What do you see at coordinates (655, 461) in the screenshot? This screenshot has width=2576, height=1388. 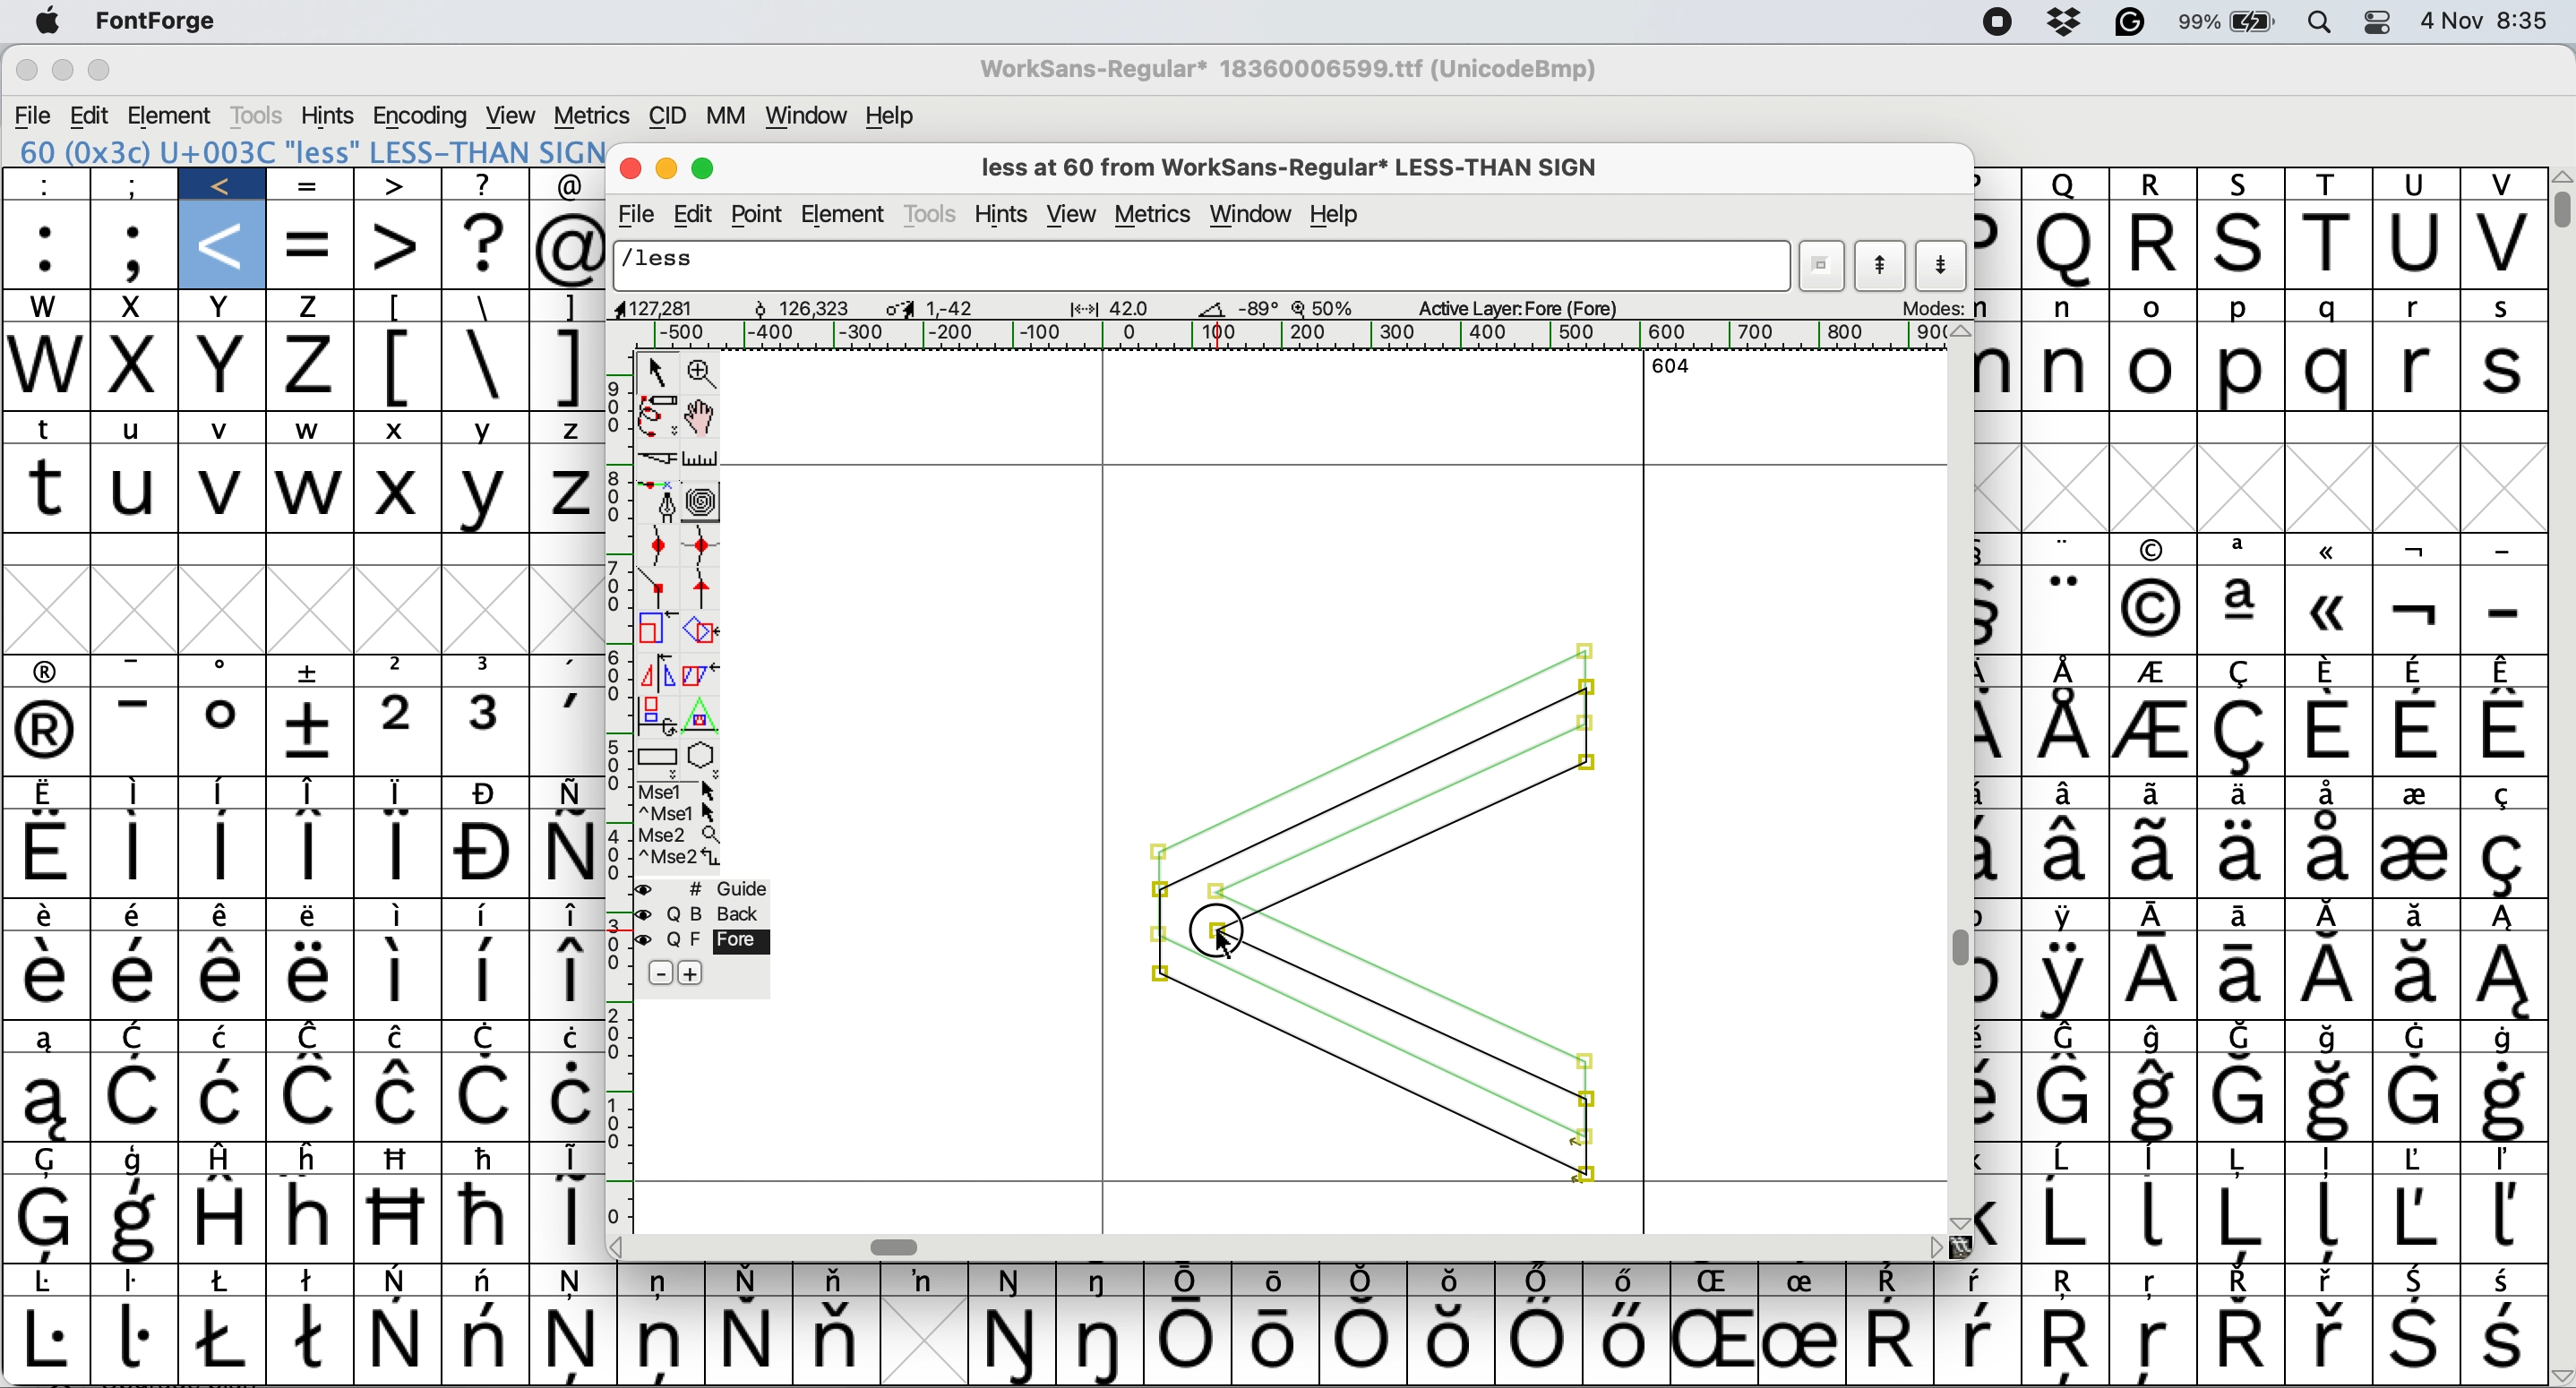 I see `cut splines in two` at bounding box center [655, 461].